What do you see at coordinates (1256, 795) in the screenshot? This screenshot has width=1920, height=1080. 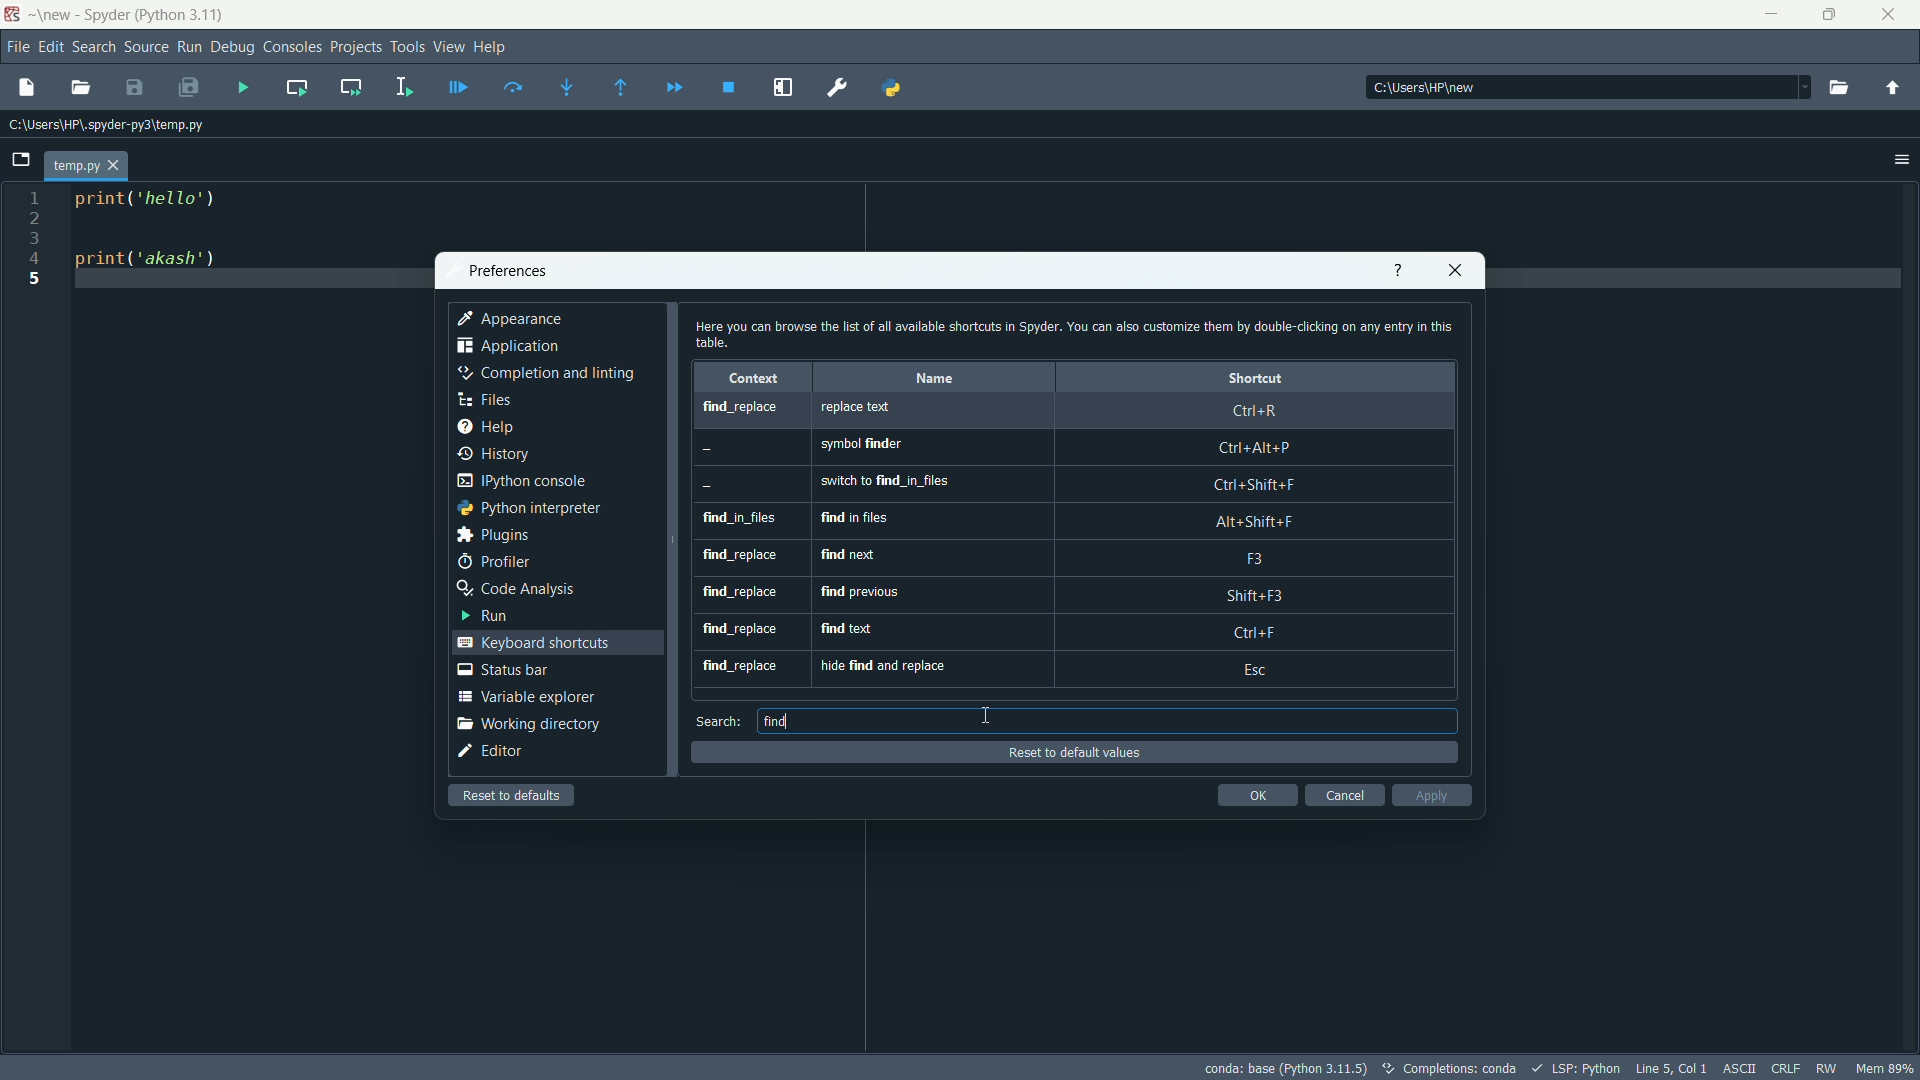 I see `ok` at bounding box center [1256, 795].